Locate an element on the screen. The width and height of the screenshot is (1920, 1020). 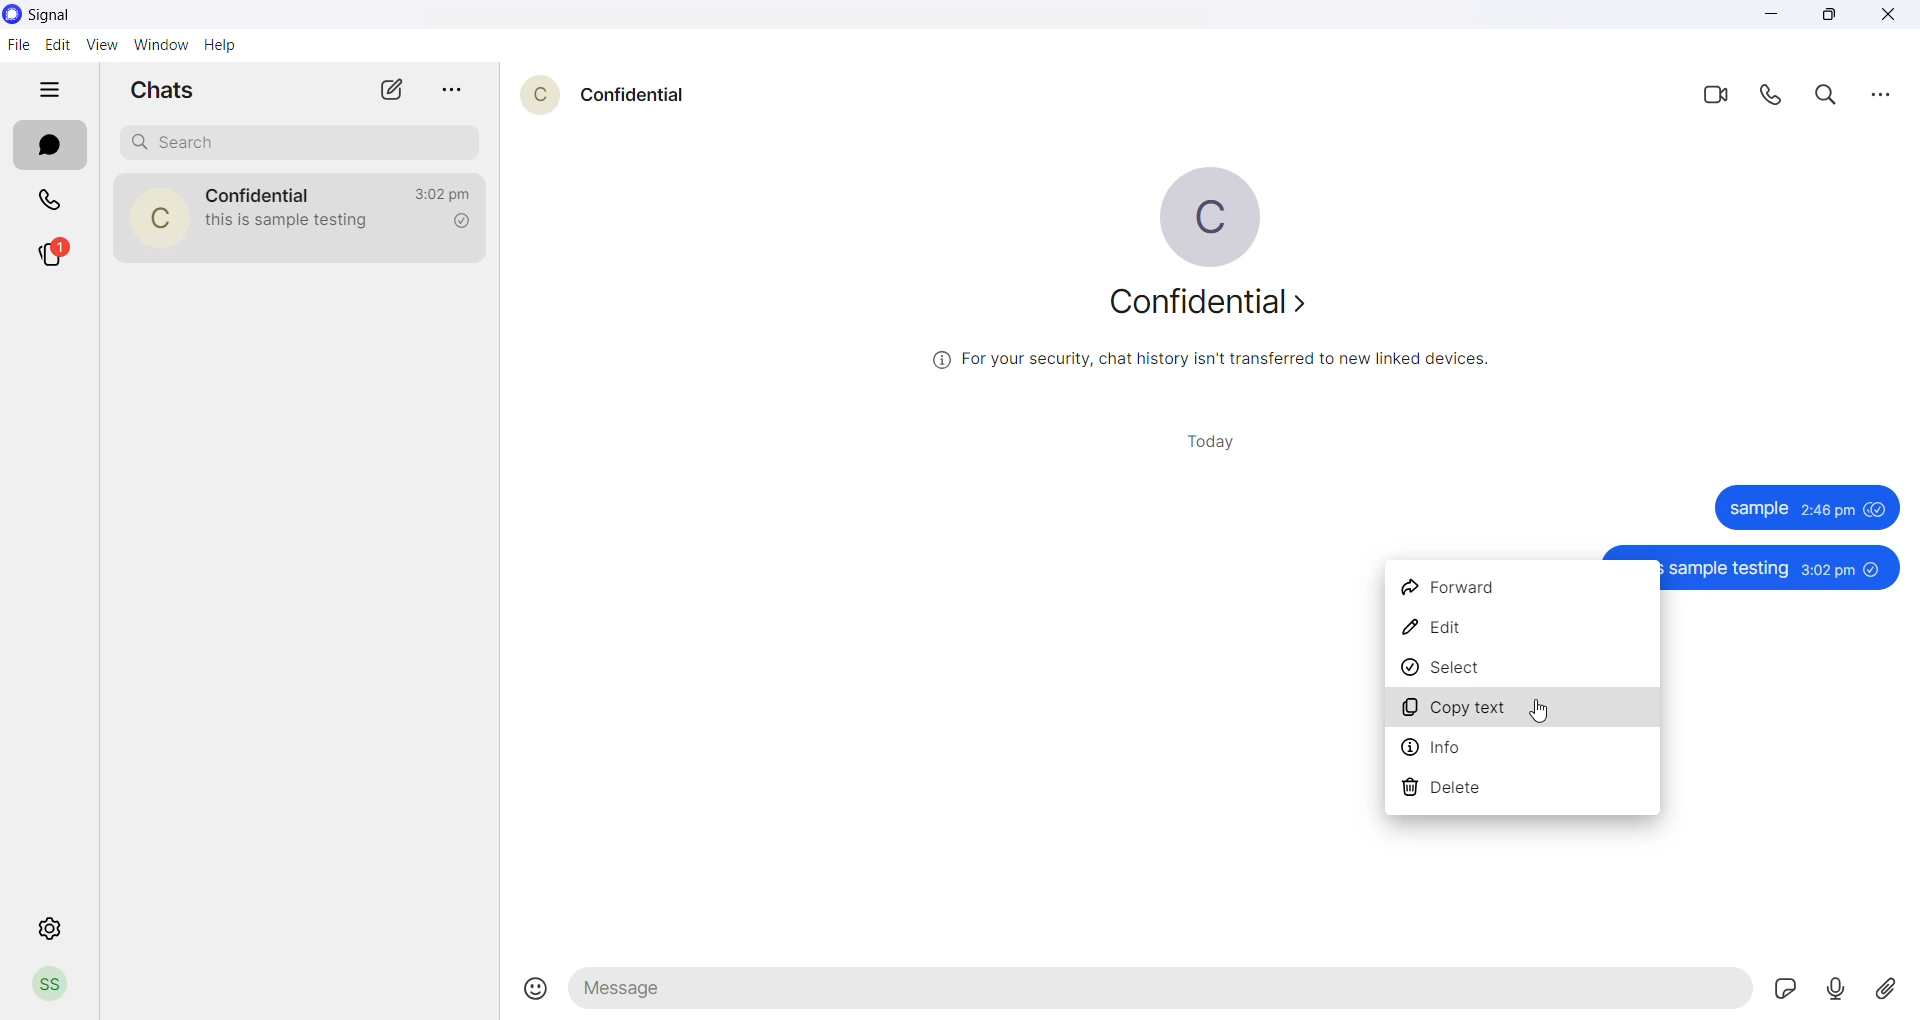
security information is located at coordinates (1205, 362).